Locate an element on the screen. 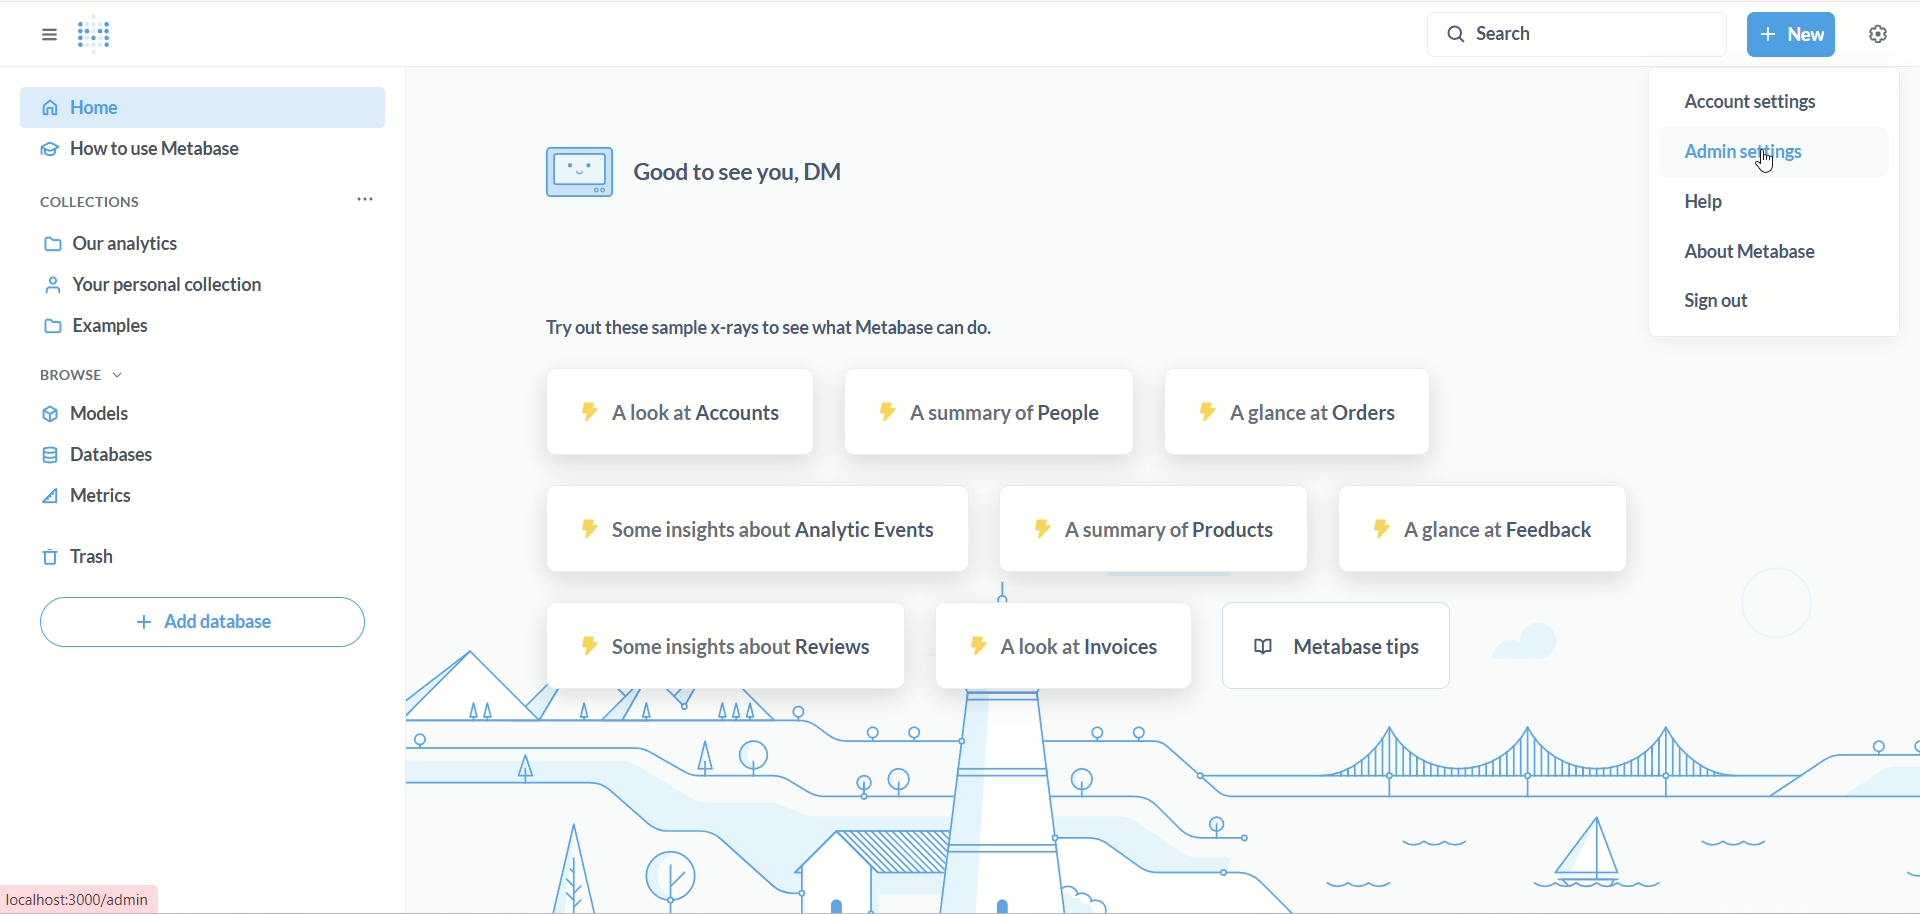 This screenshot has width=1920, height=914. how to use metabase is located at coordinates (149, 151).